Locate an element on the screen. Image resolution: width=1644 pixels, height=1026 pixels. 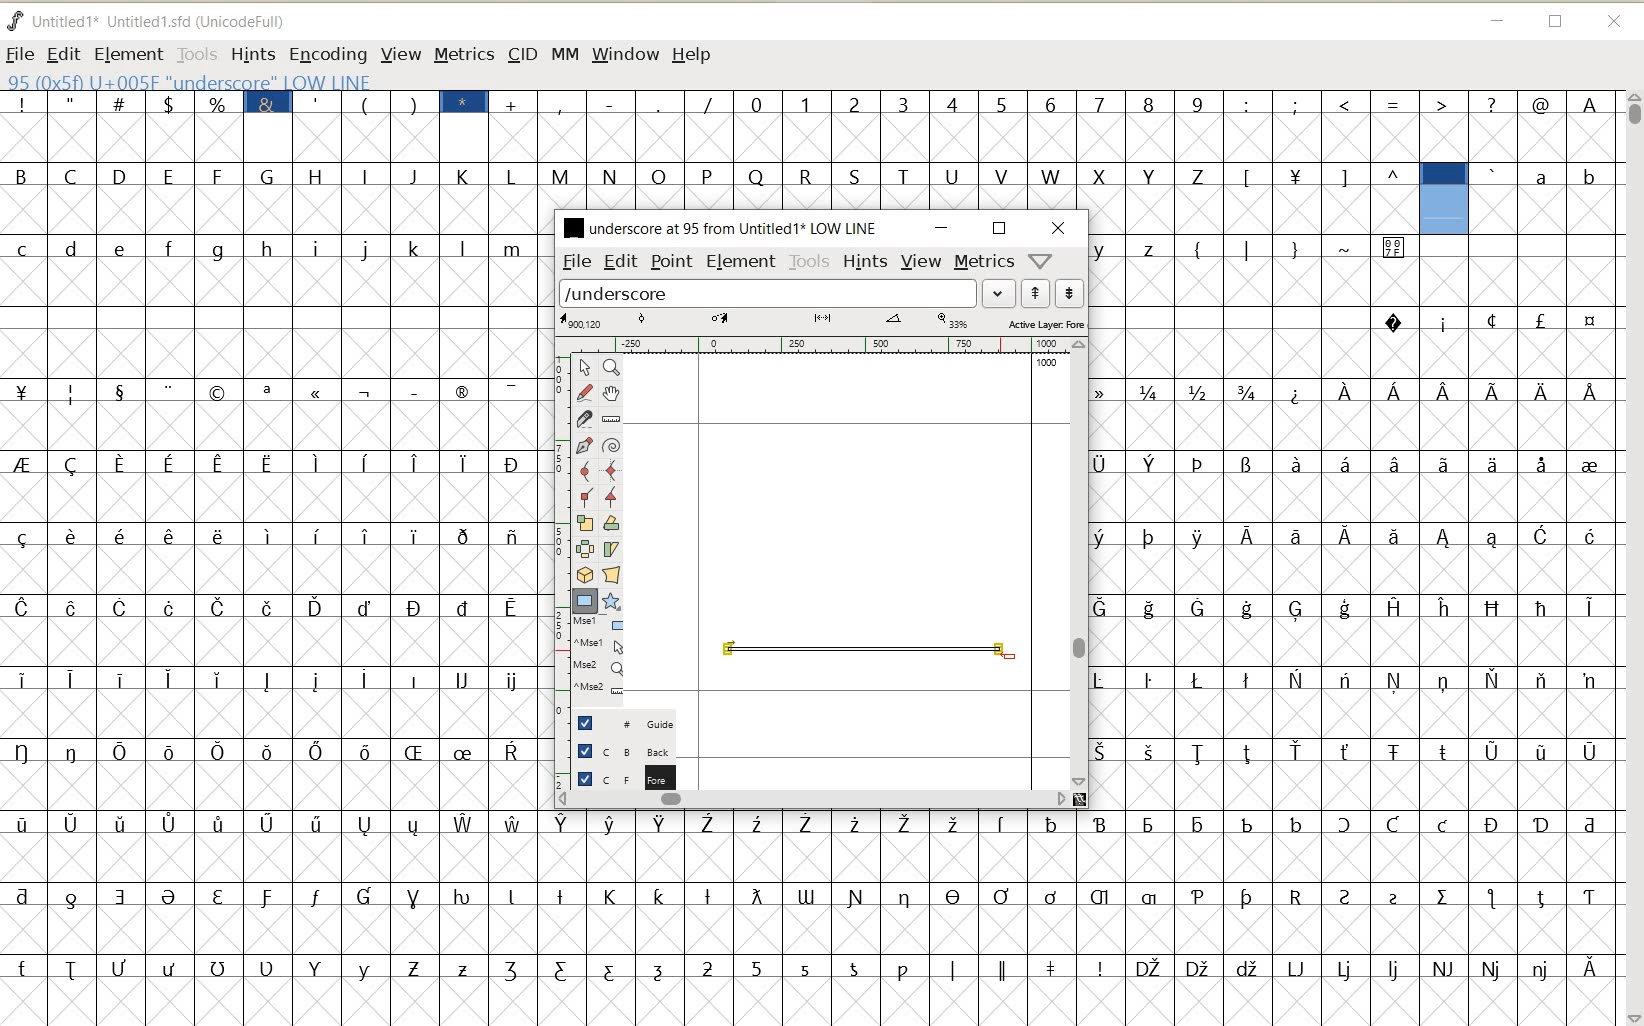
cut splines in two is located at coordinates (582, 418).